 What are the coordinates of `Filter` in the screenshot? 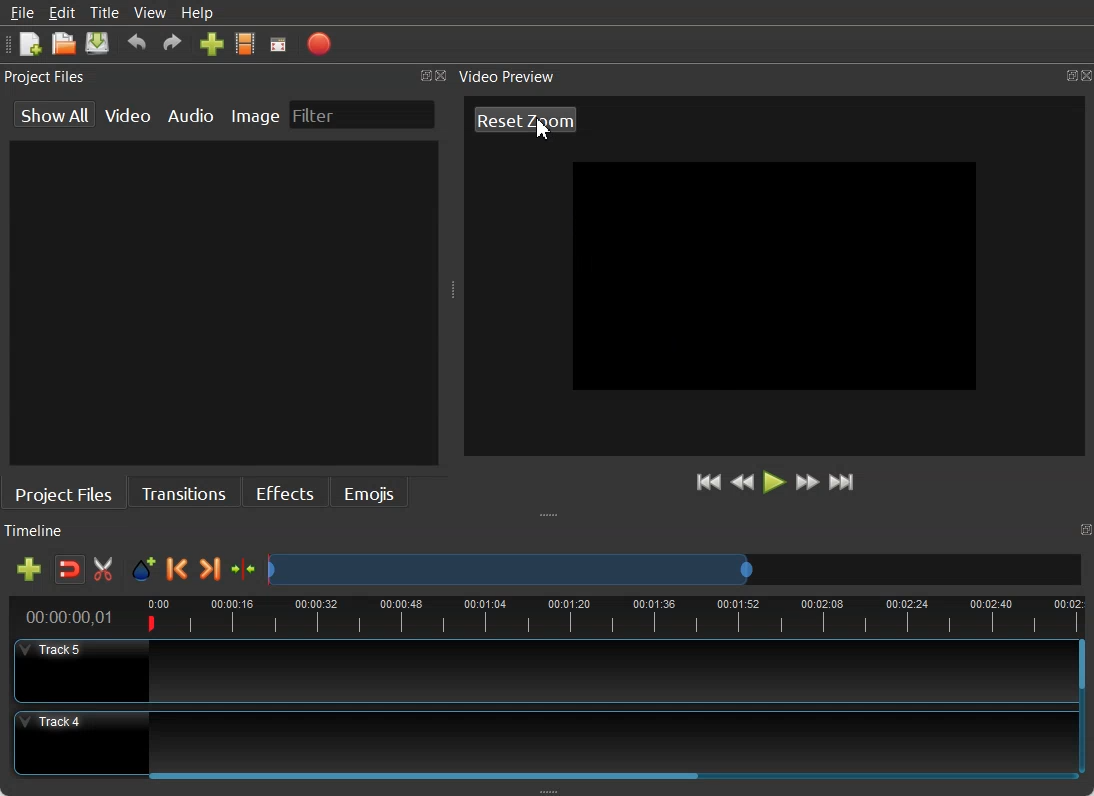 It's located at (363, 115).